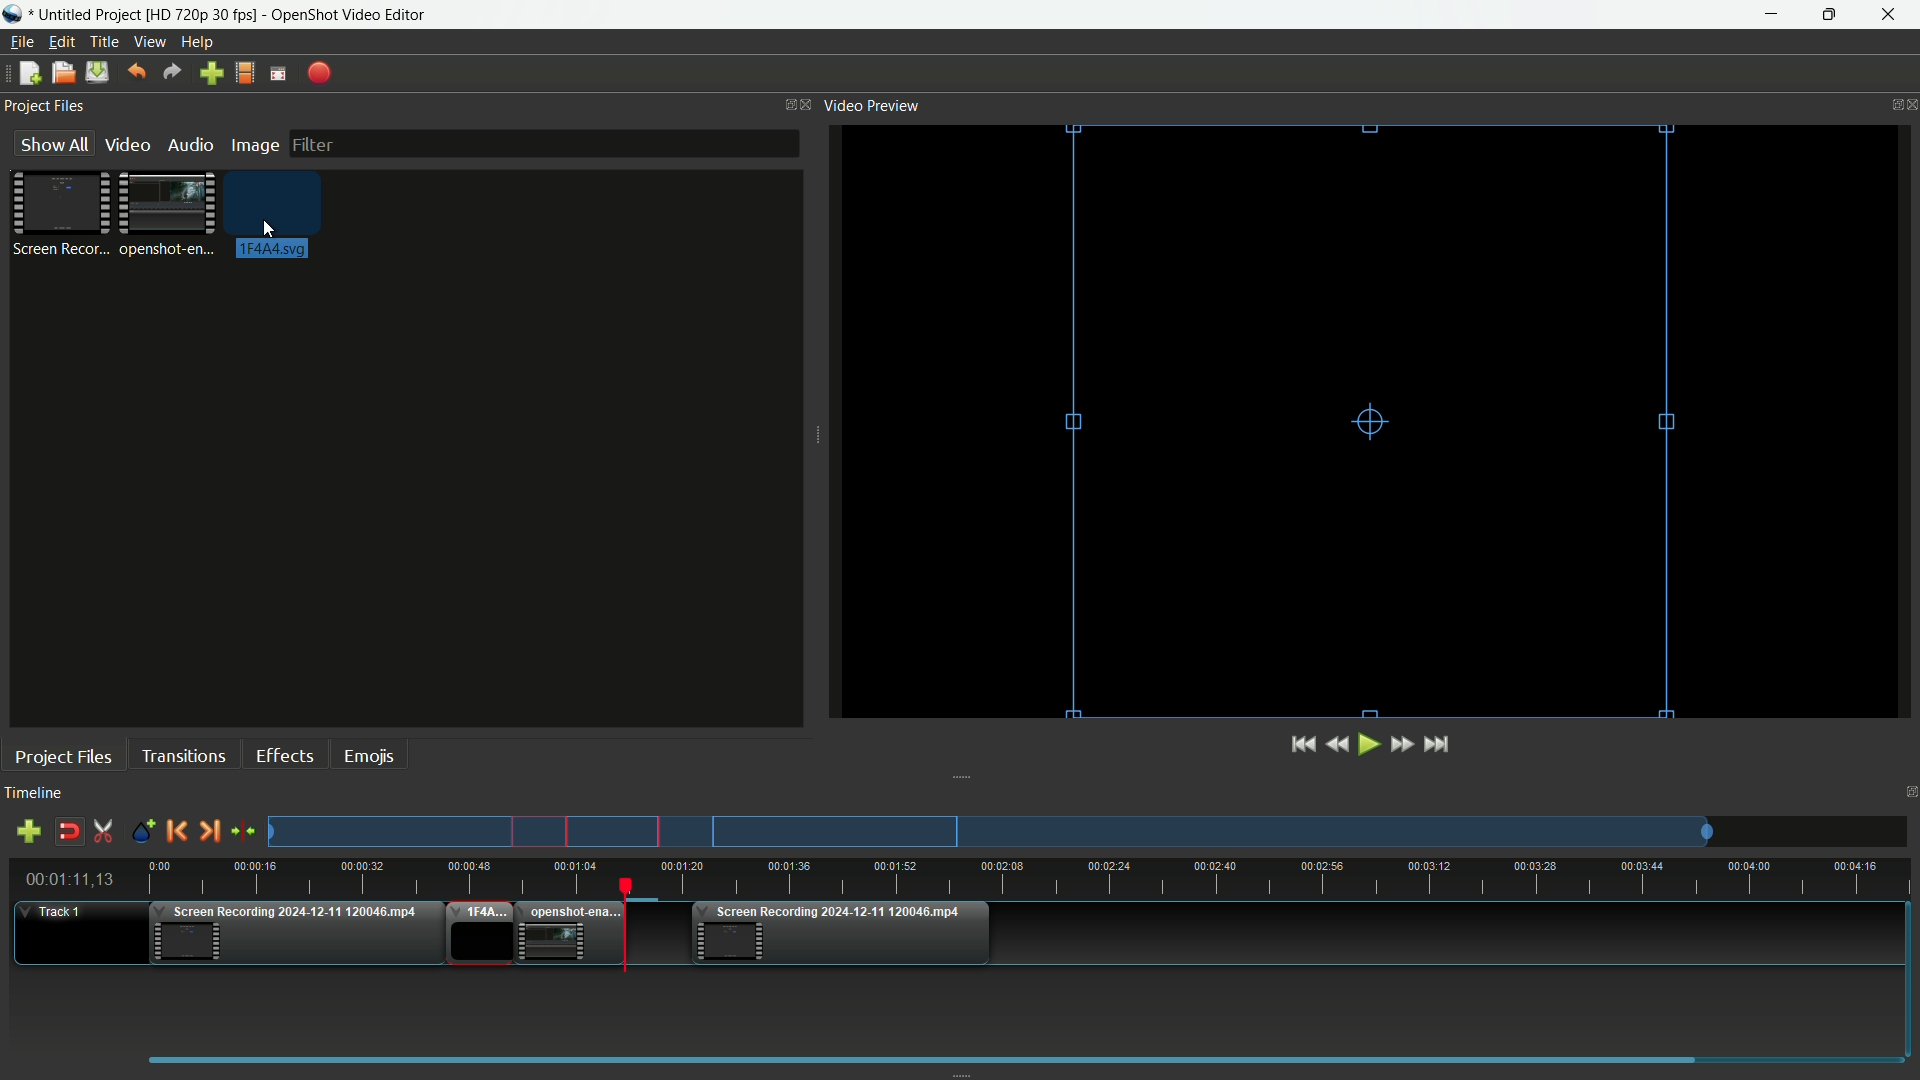 Image resolution: width=1920 pixels, height=1080 pixels. Describe the element at coordinates (871, 104) in the screenshot. I see `Video preview` at that location.